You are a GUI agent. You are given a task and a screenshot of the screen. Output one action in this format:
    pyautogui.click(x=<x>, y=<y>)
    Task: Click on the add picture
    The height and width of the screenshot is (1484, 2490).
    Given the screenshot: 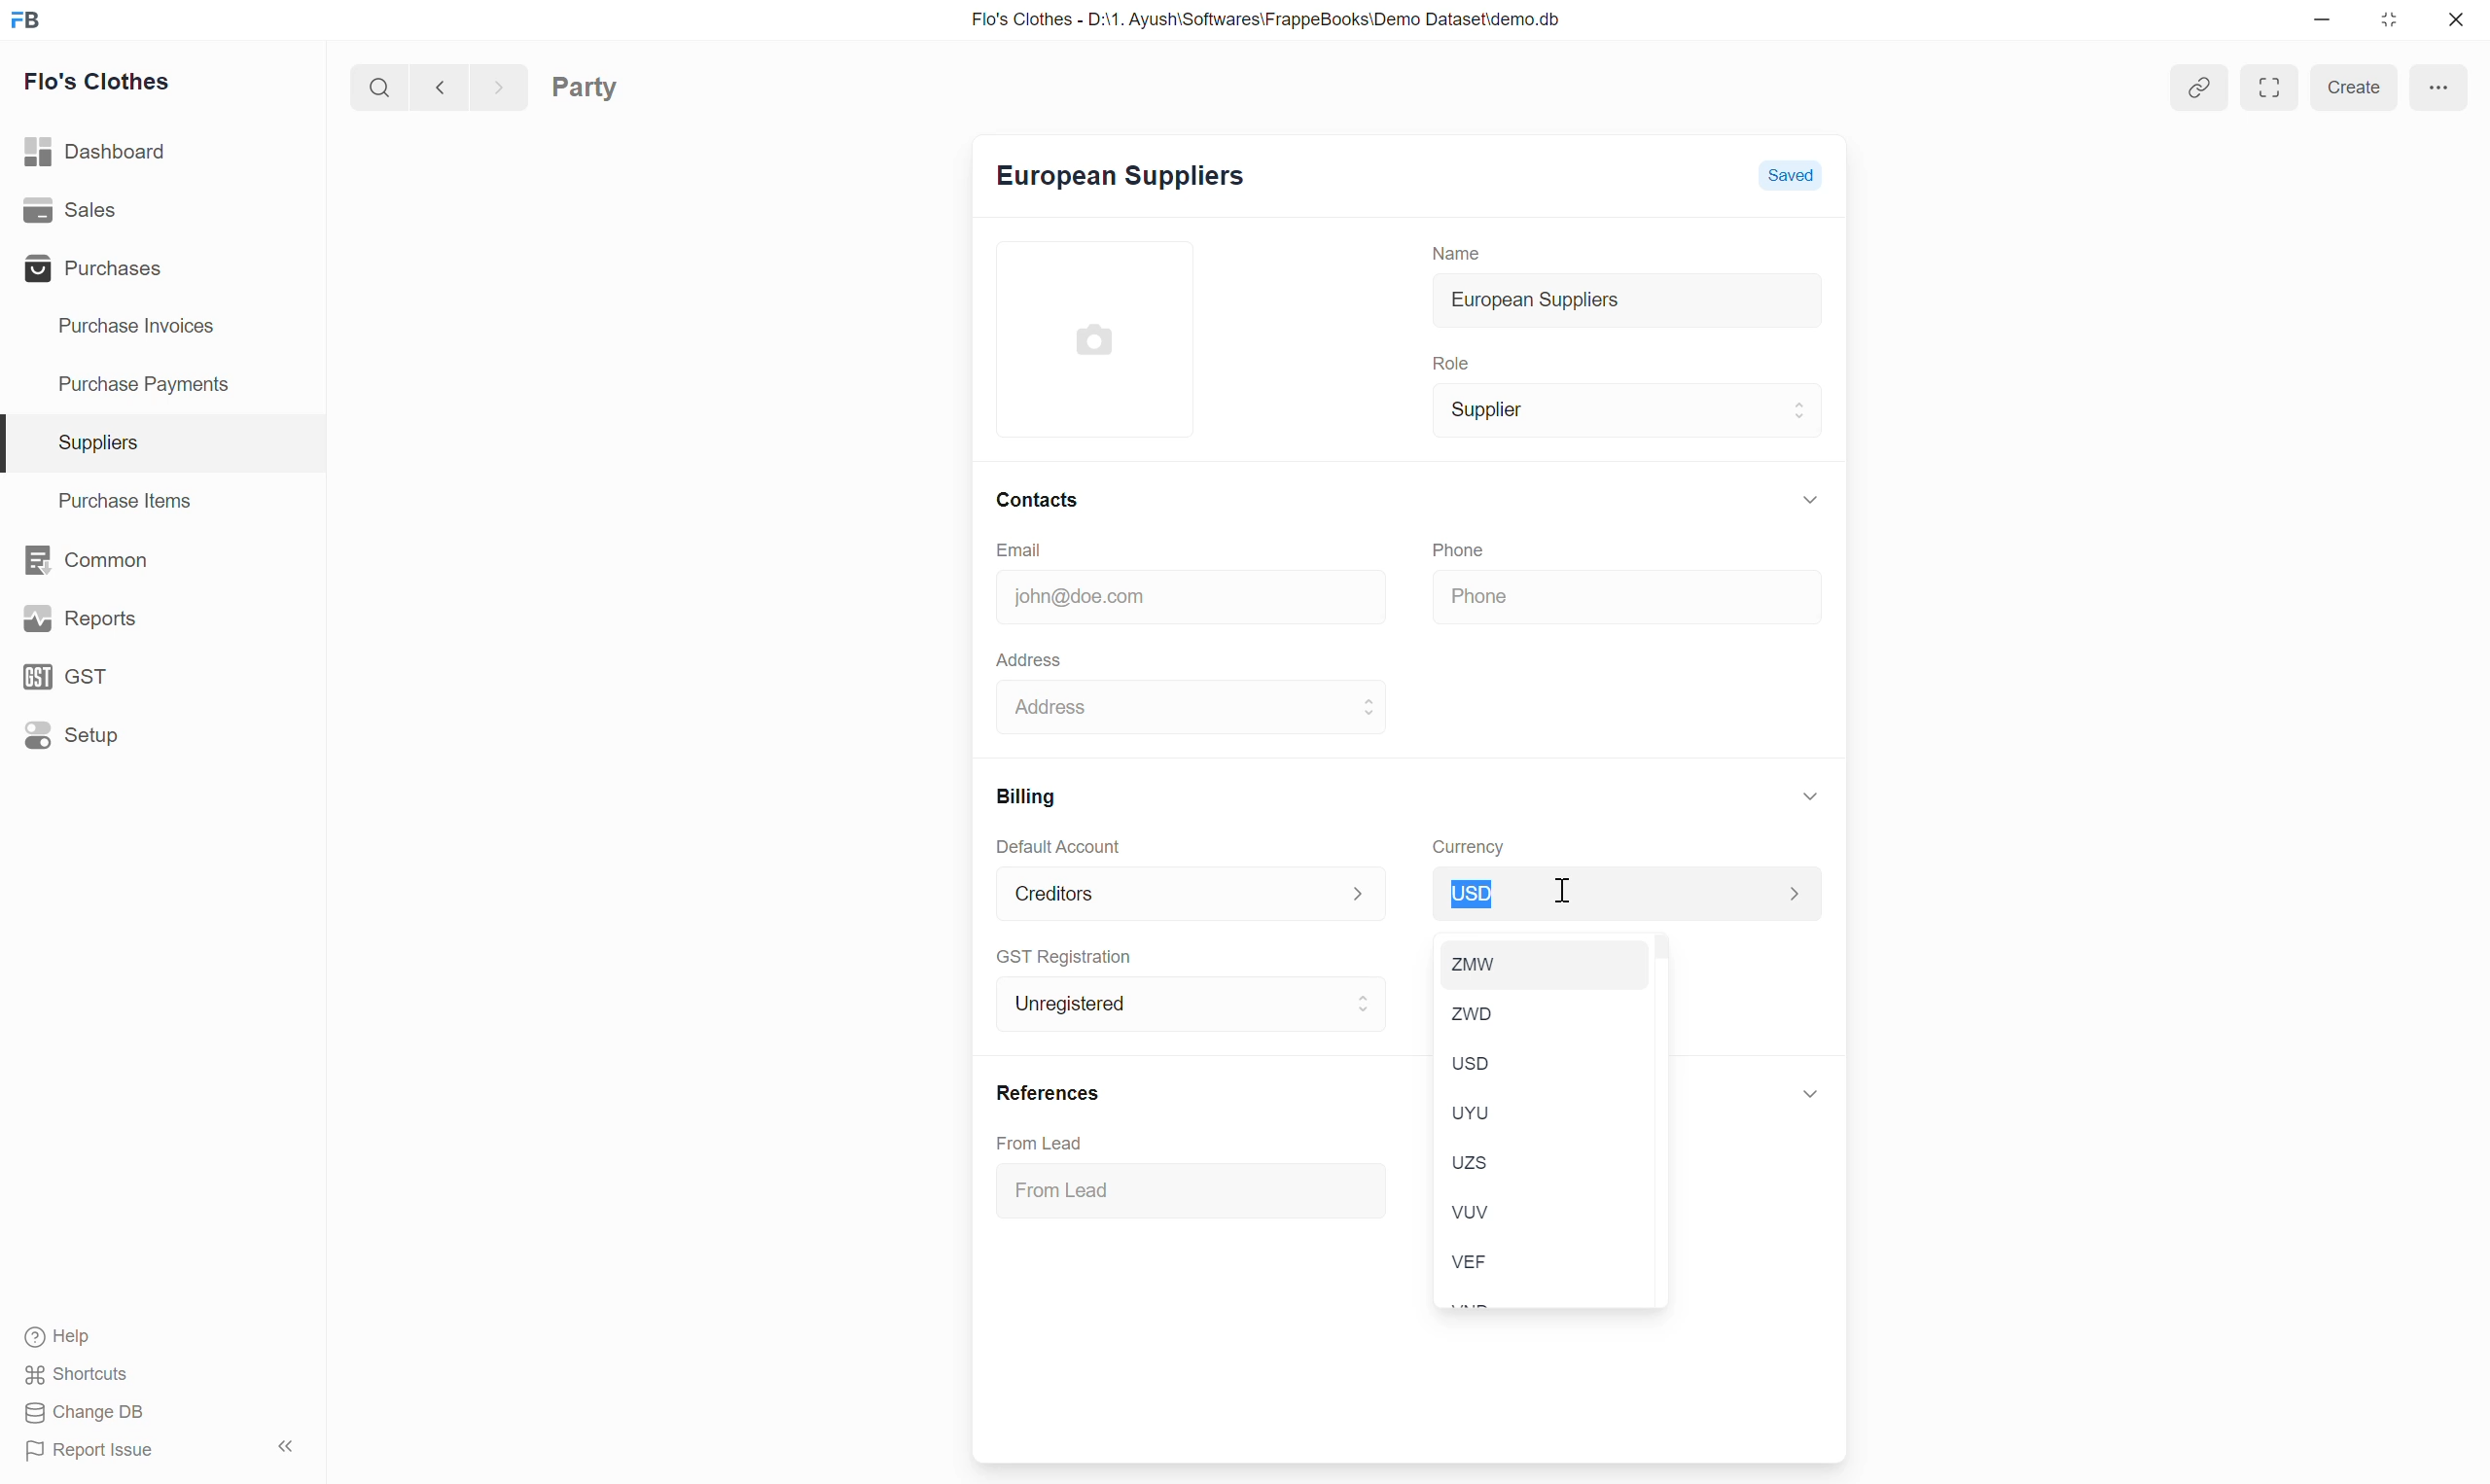 What is the action you would take?
    pyautogui.click(x=1113, y=336)
    